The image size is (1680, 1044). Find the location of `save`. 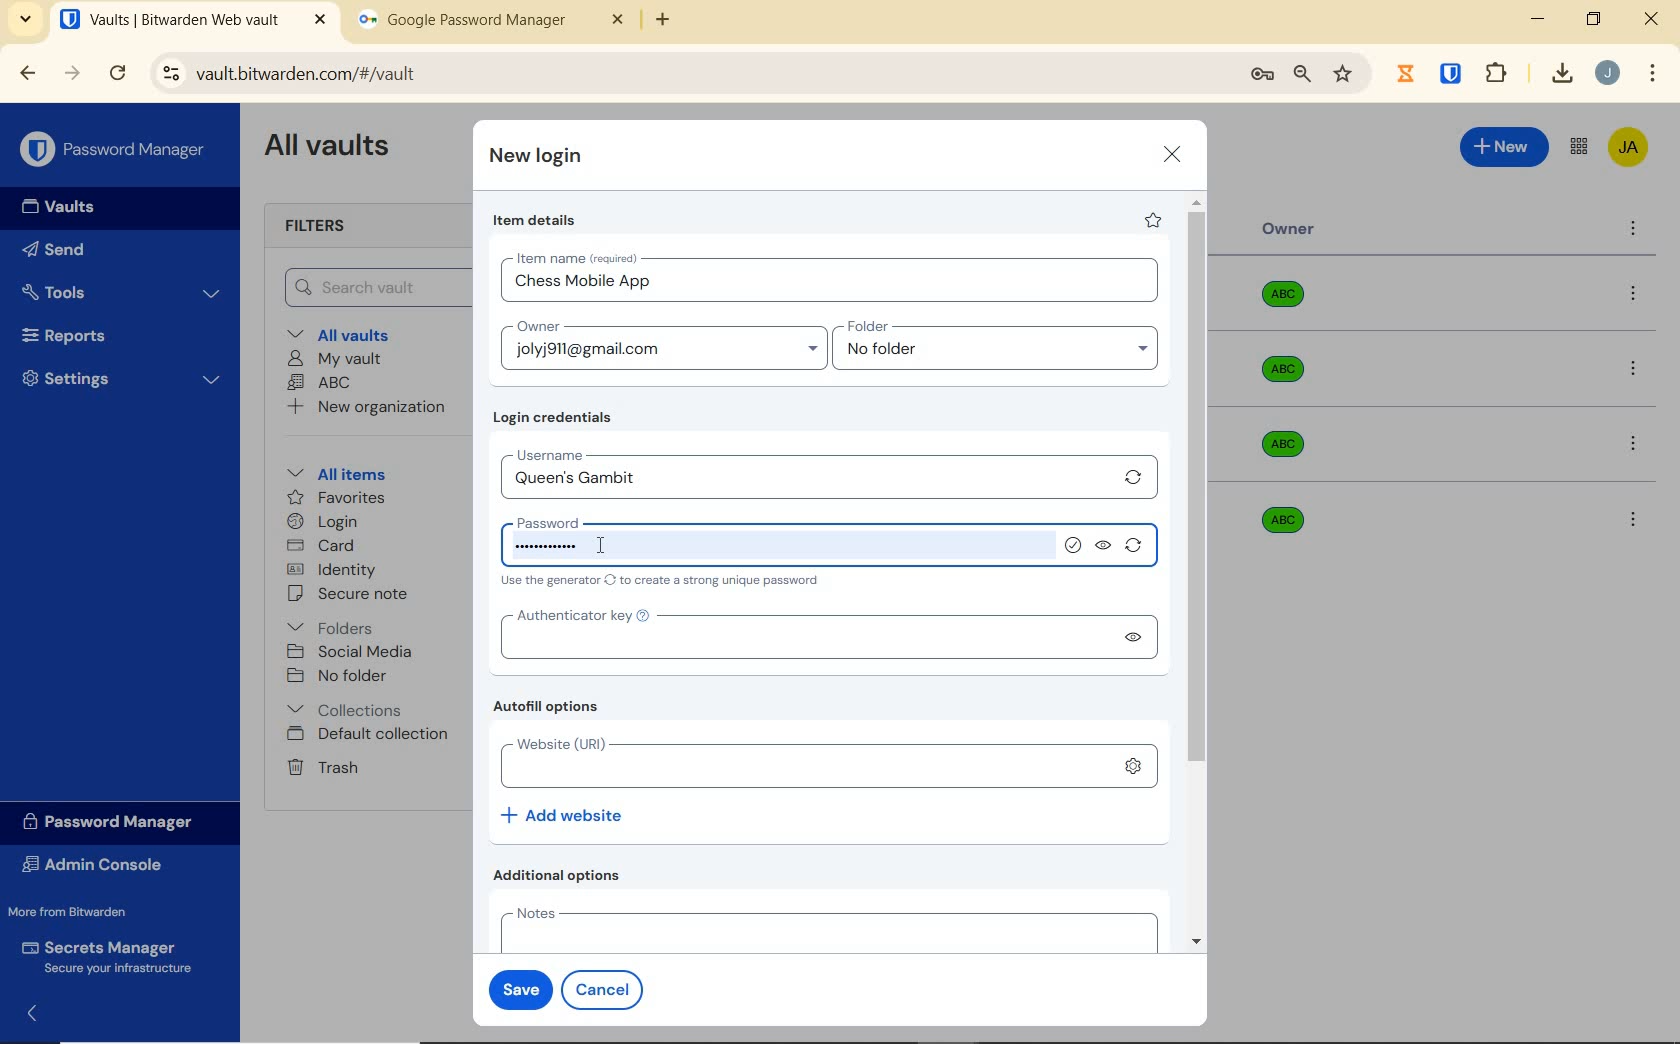

save is located at coordinates (516, 987).